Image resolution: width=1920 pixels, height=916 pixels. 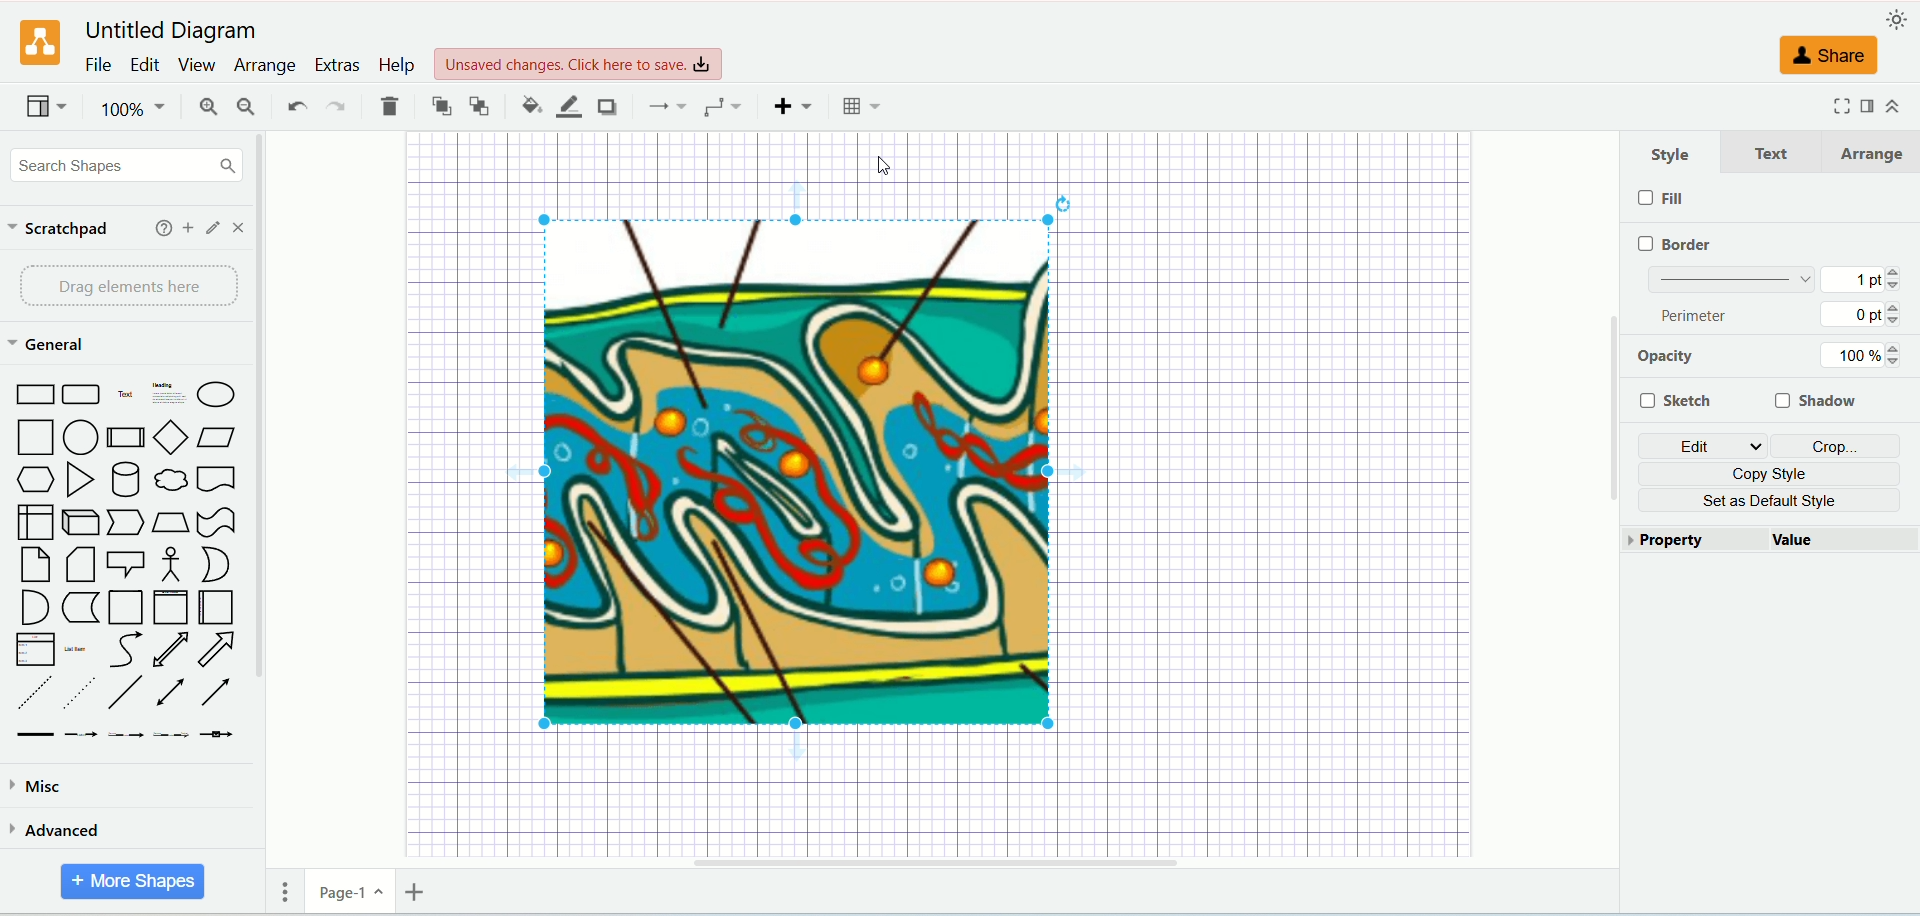 I want to click on opacity, so click(x=1667, y=358).